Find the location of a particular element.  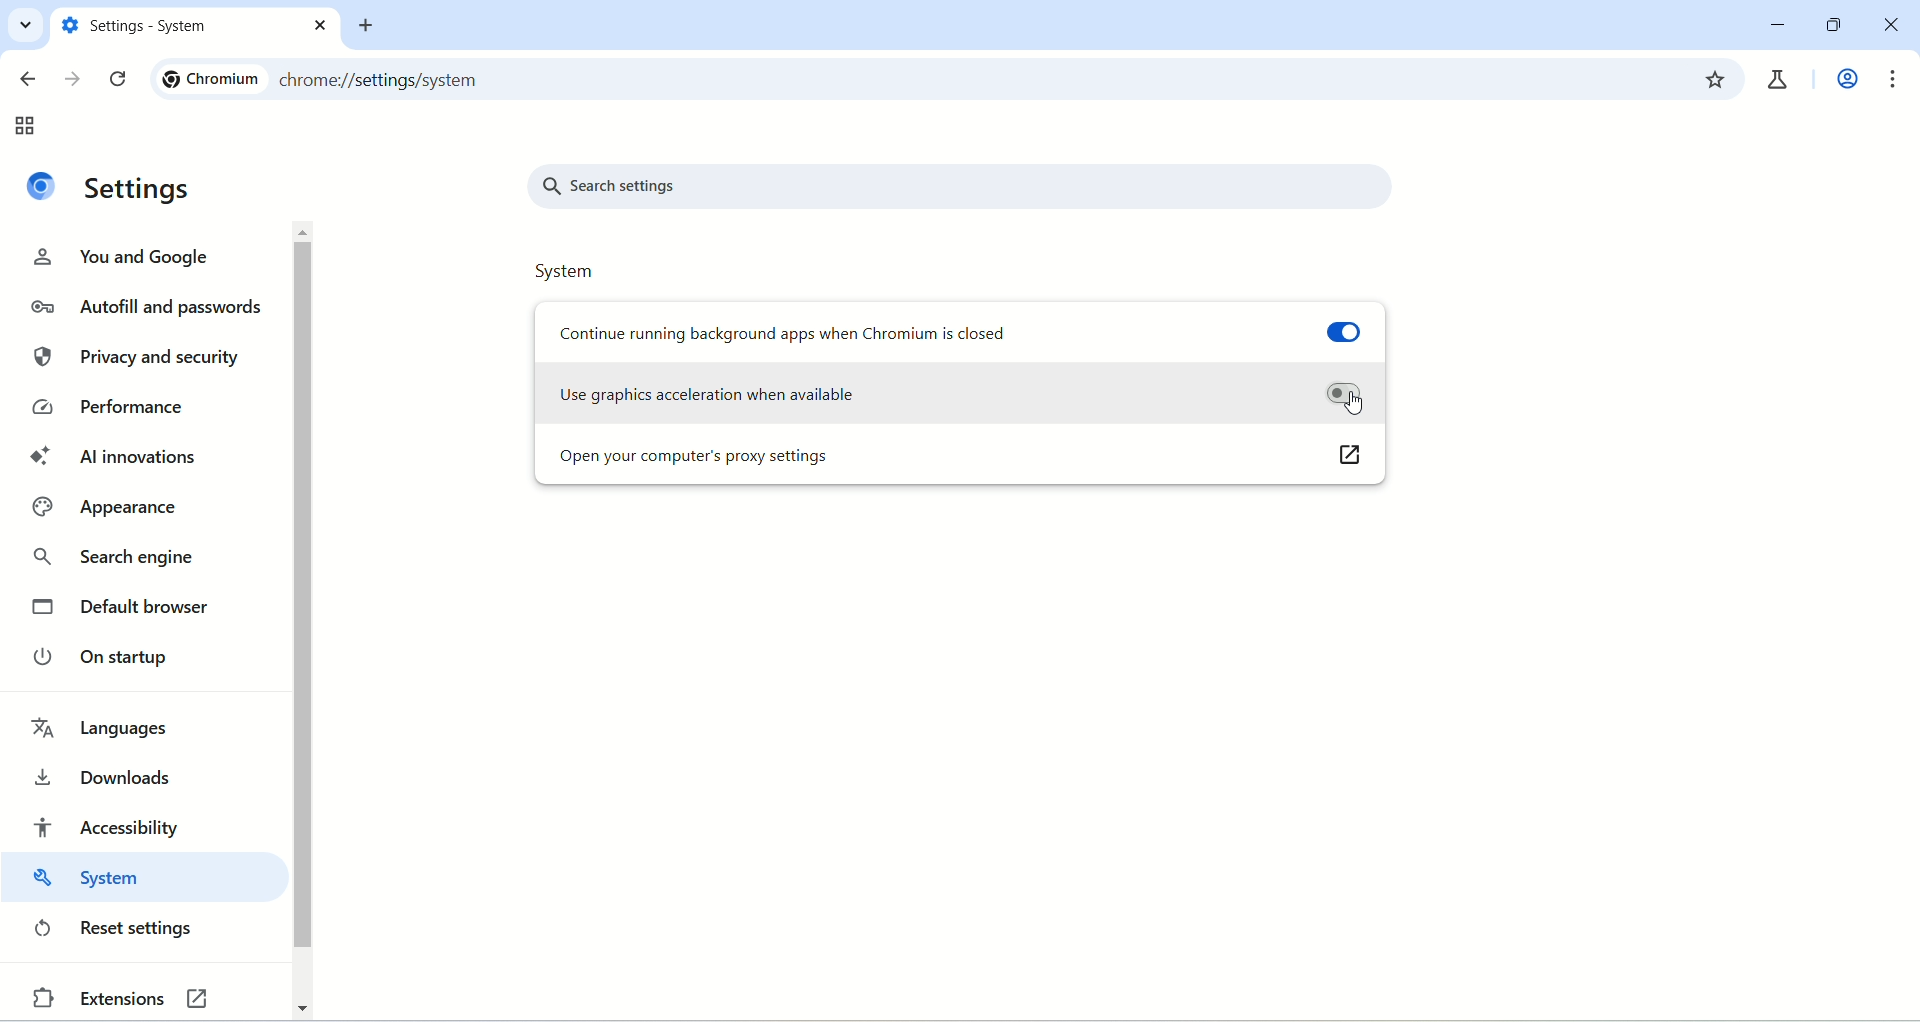

on startup is located at coordinates (107, 655).